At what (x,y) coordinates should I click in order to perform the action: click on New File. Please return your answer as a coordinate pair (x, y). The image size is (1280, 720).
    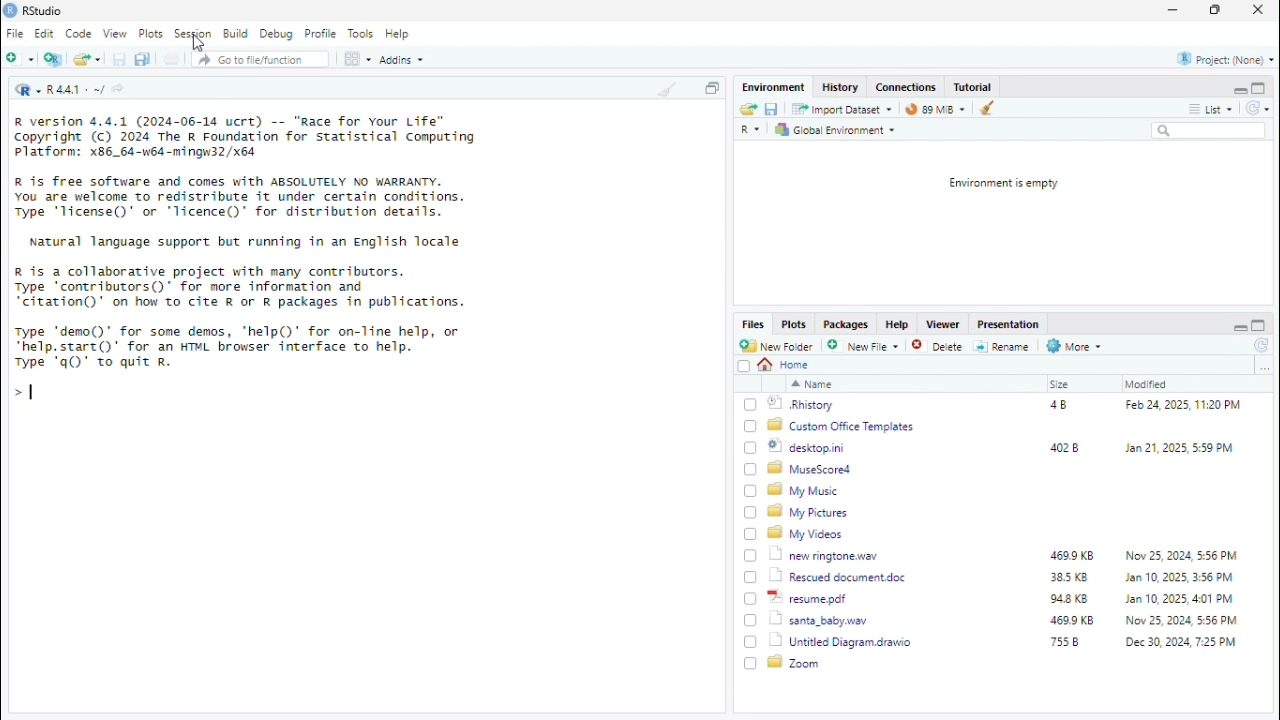
    Looking at the image, I should click on (865, 346).